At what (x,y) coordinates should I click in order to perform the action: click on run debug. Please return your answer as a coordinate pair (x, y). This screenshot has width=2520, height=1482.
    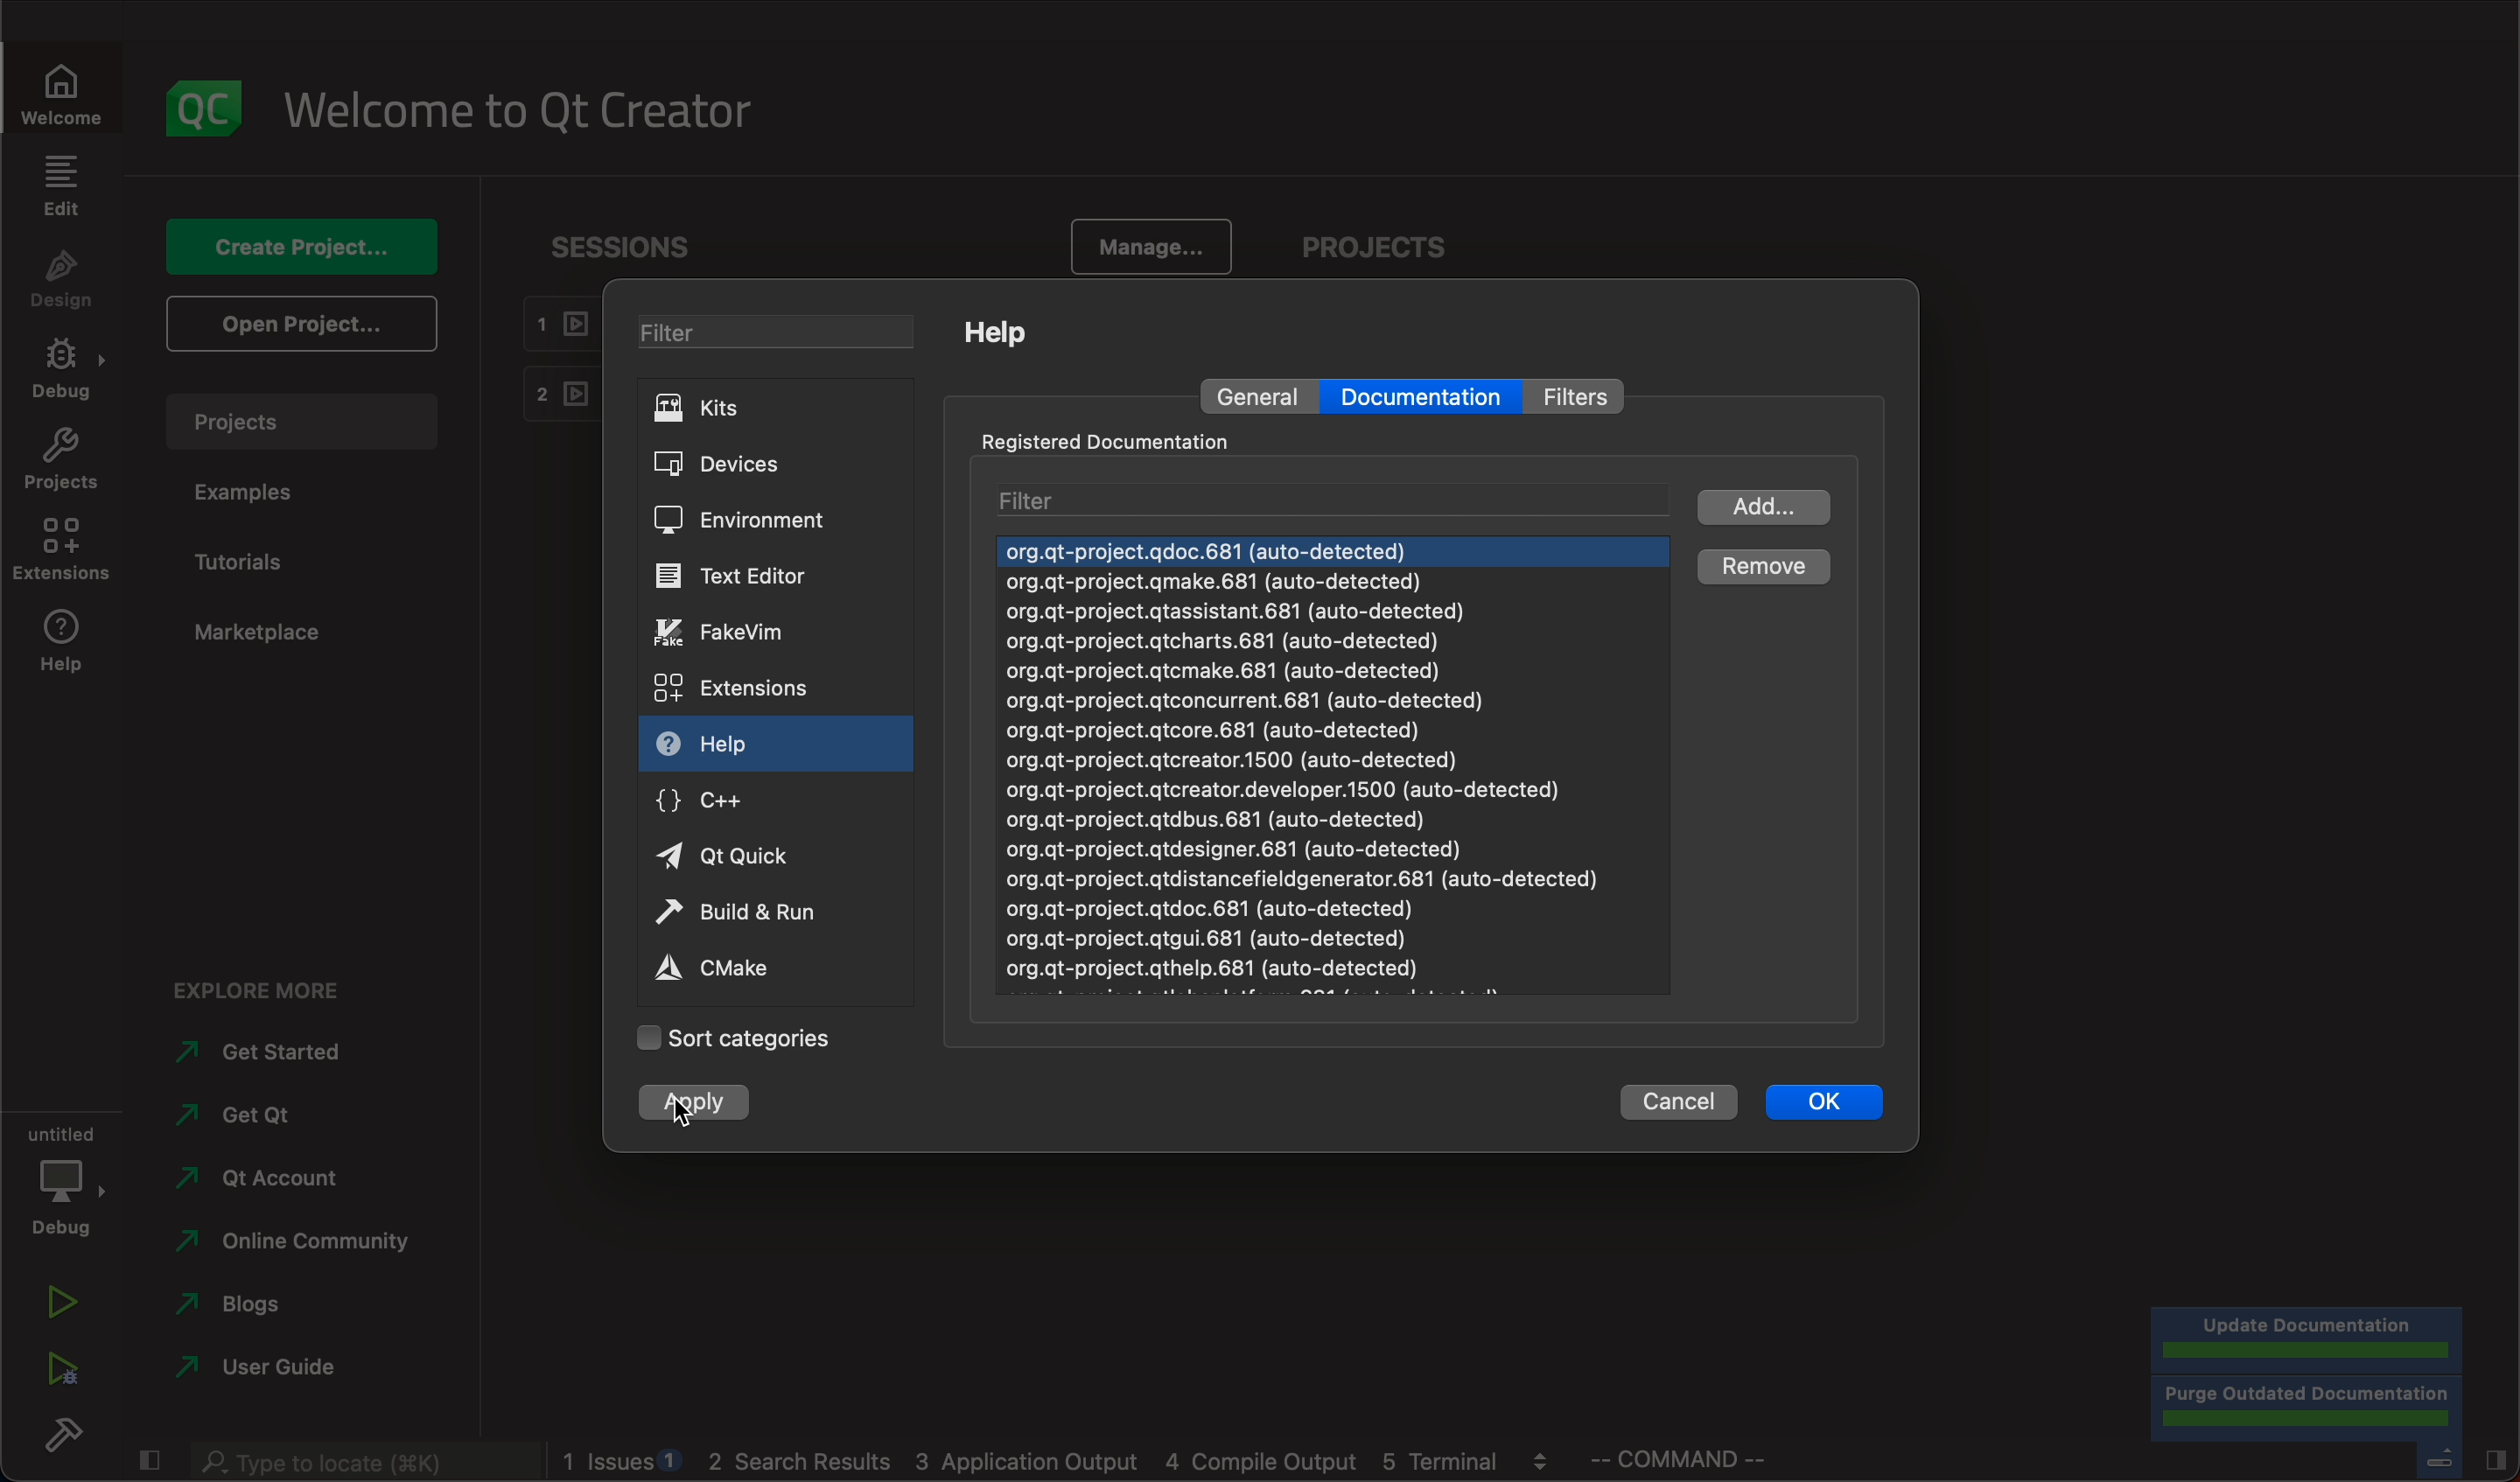
    Looking at the image, I should click on (60, 1369).